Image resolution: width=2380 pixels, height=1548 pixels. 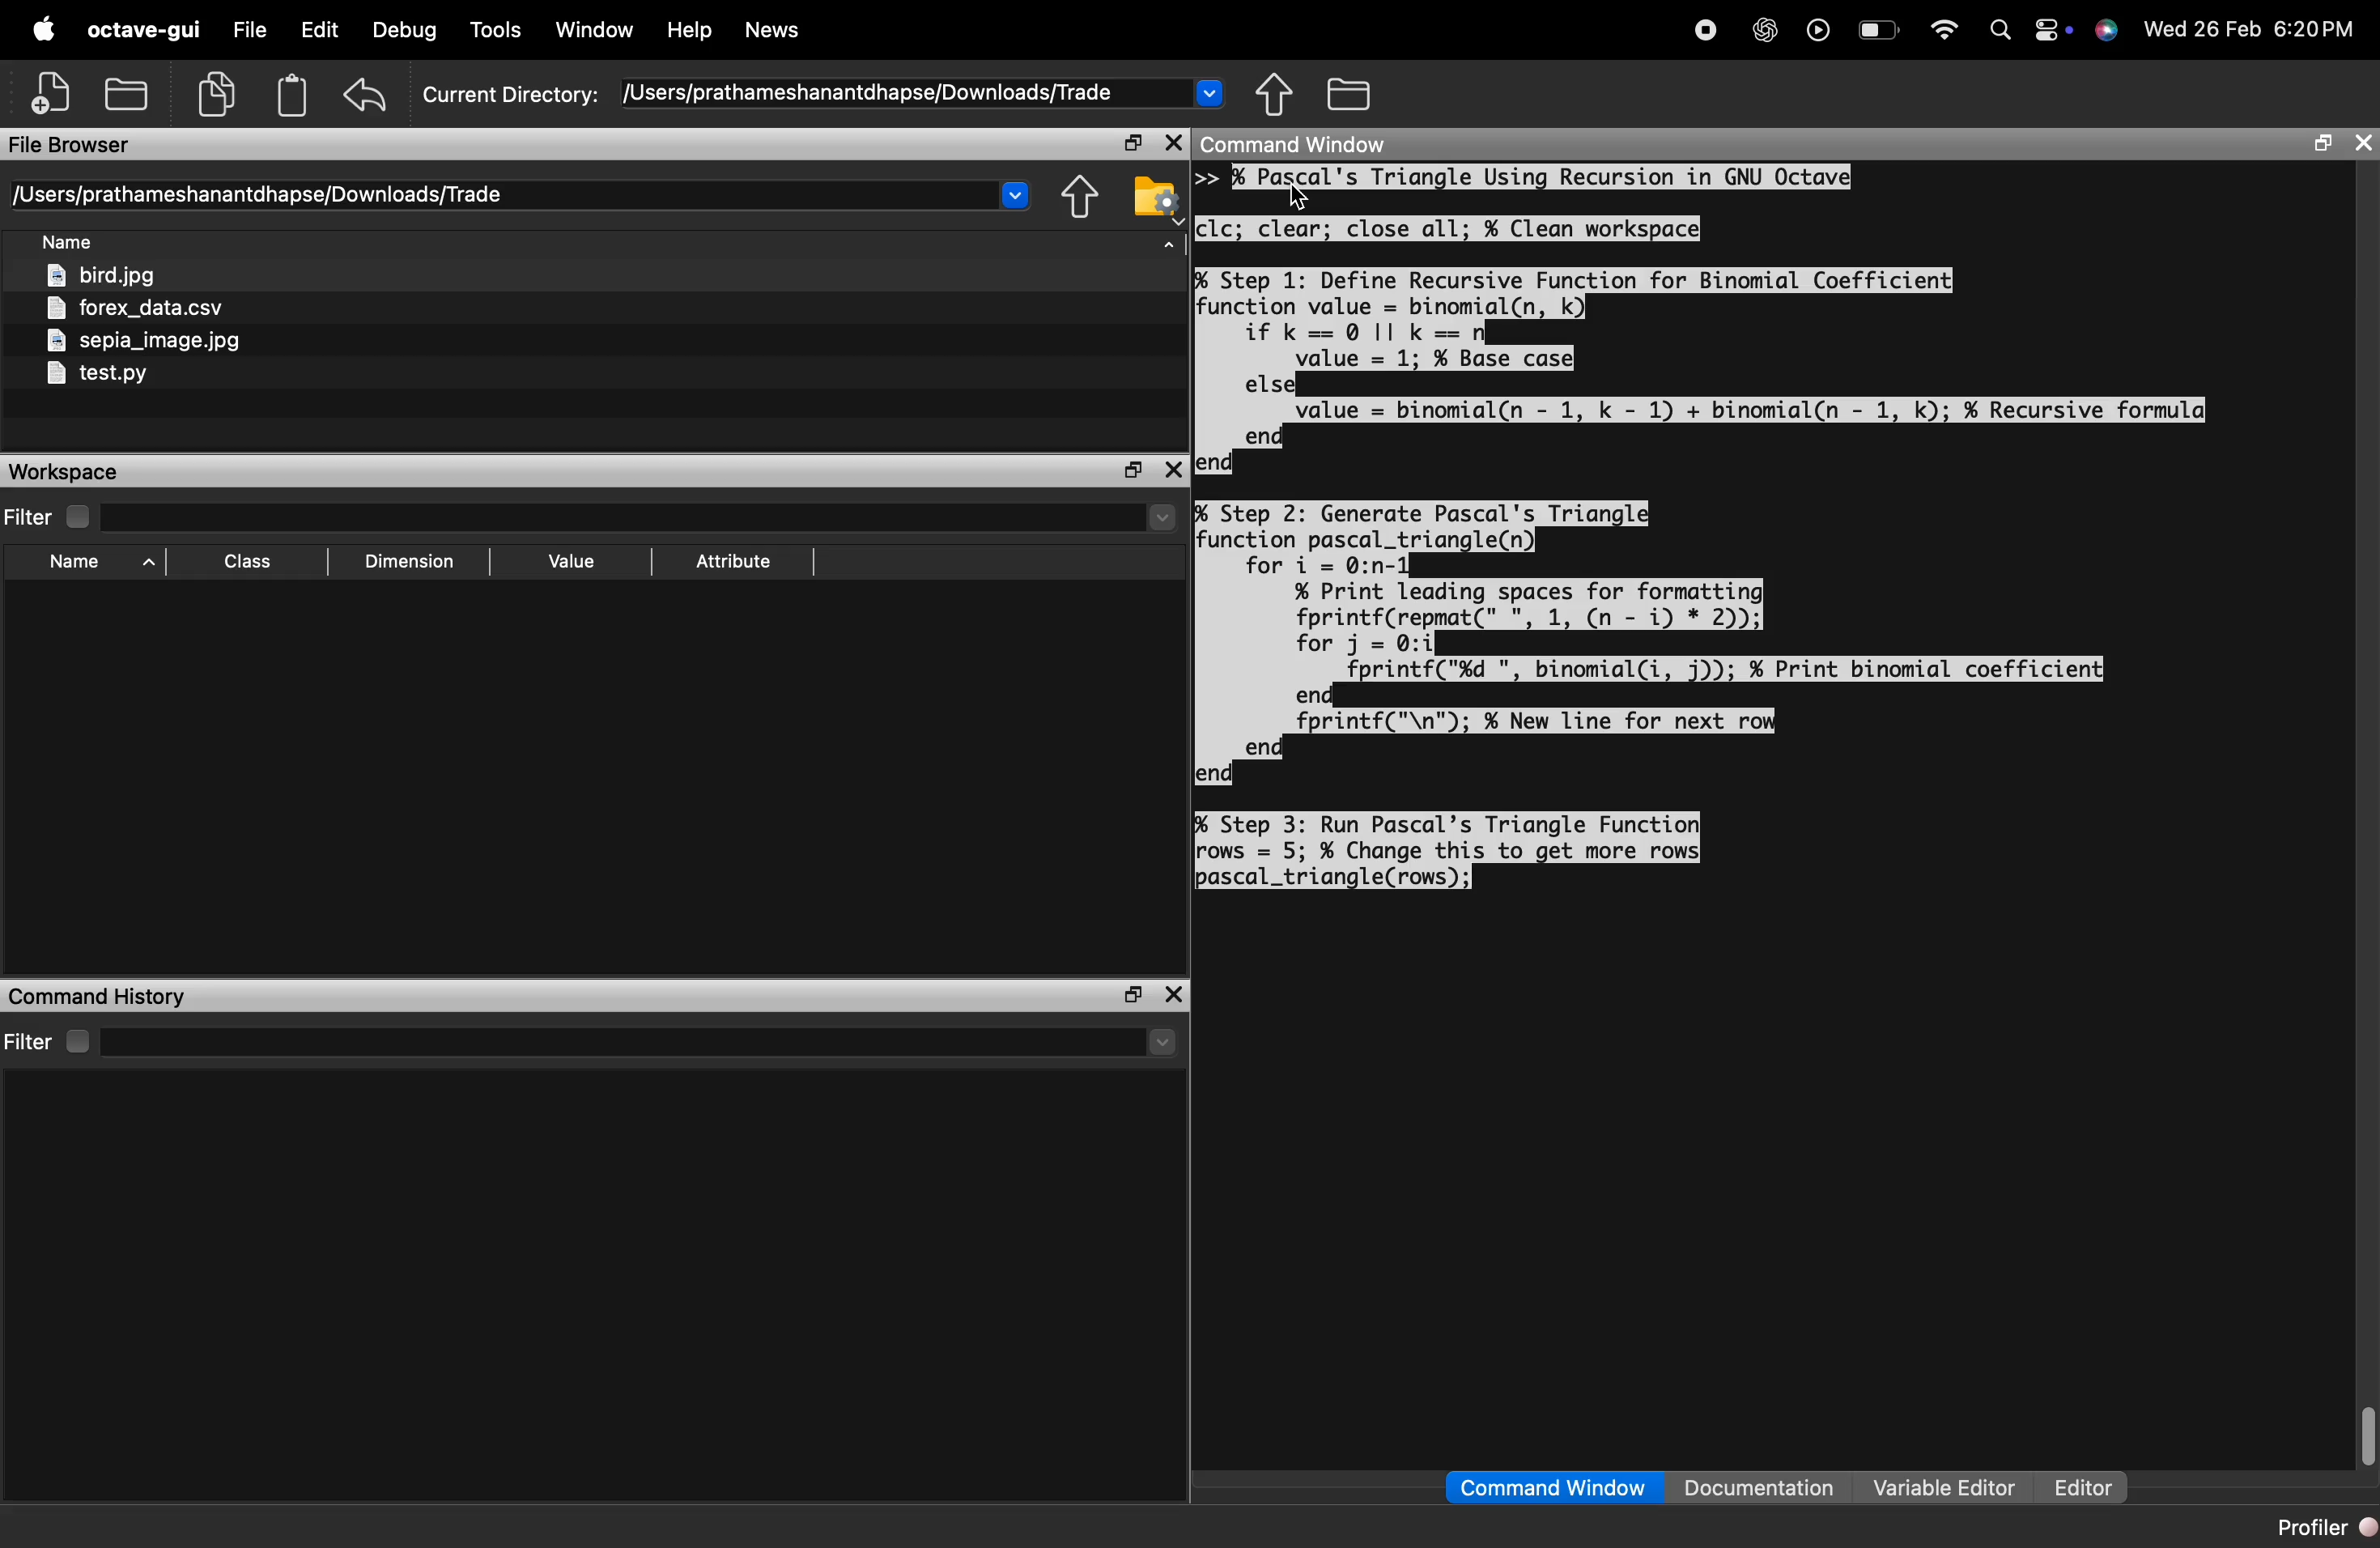 What do you see at coordinates (2084, 1488) in the screenshot?
I see `Editor` at bounding box center [2084, 1488].